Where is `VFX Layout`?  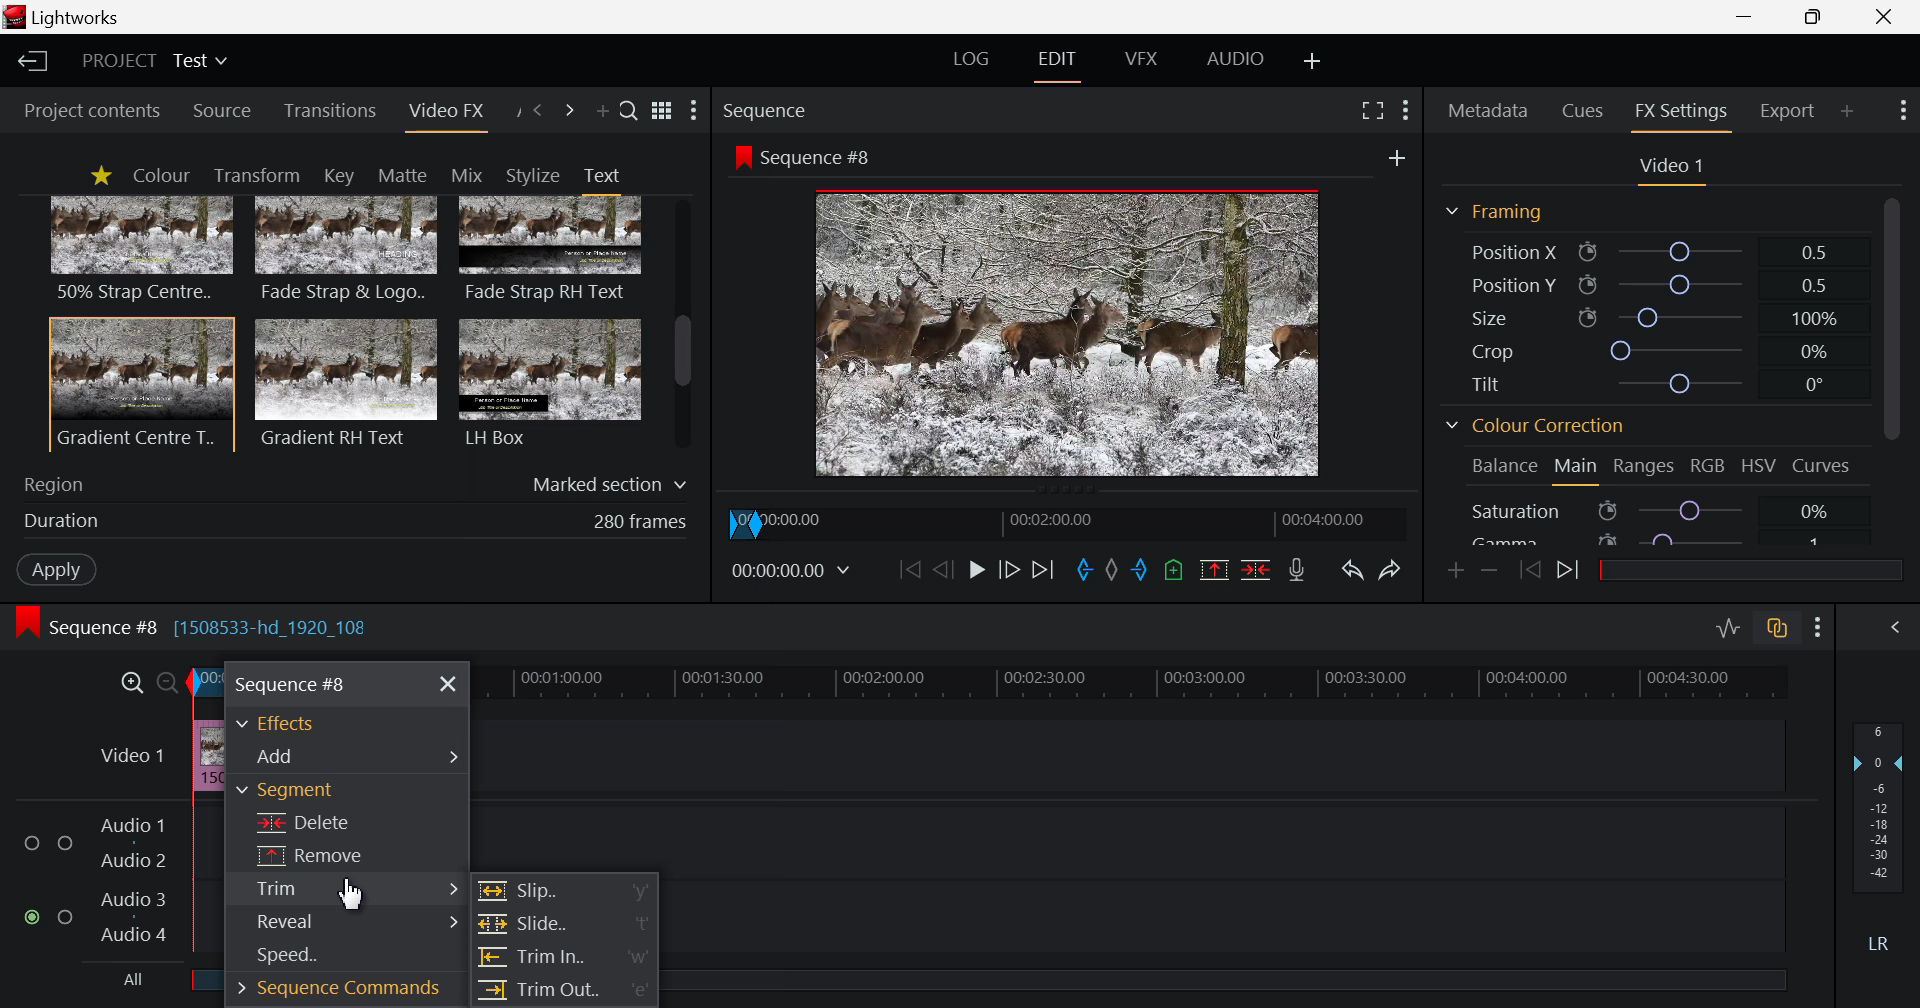 VFX Layout is located at coordinates (1145, 59).